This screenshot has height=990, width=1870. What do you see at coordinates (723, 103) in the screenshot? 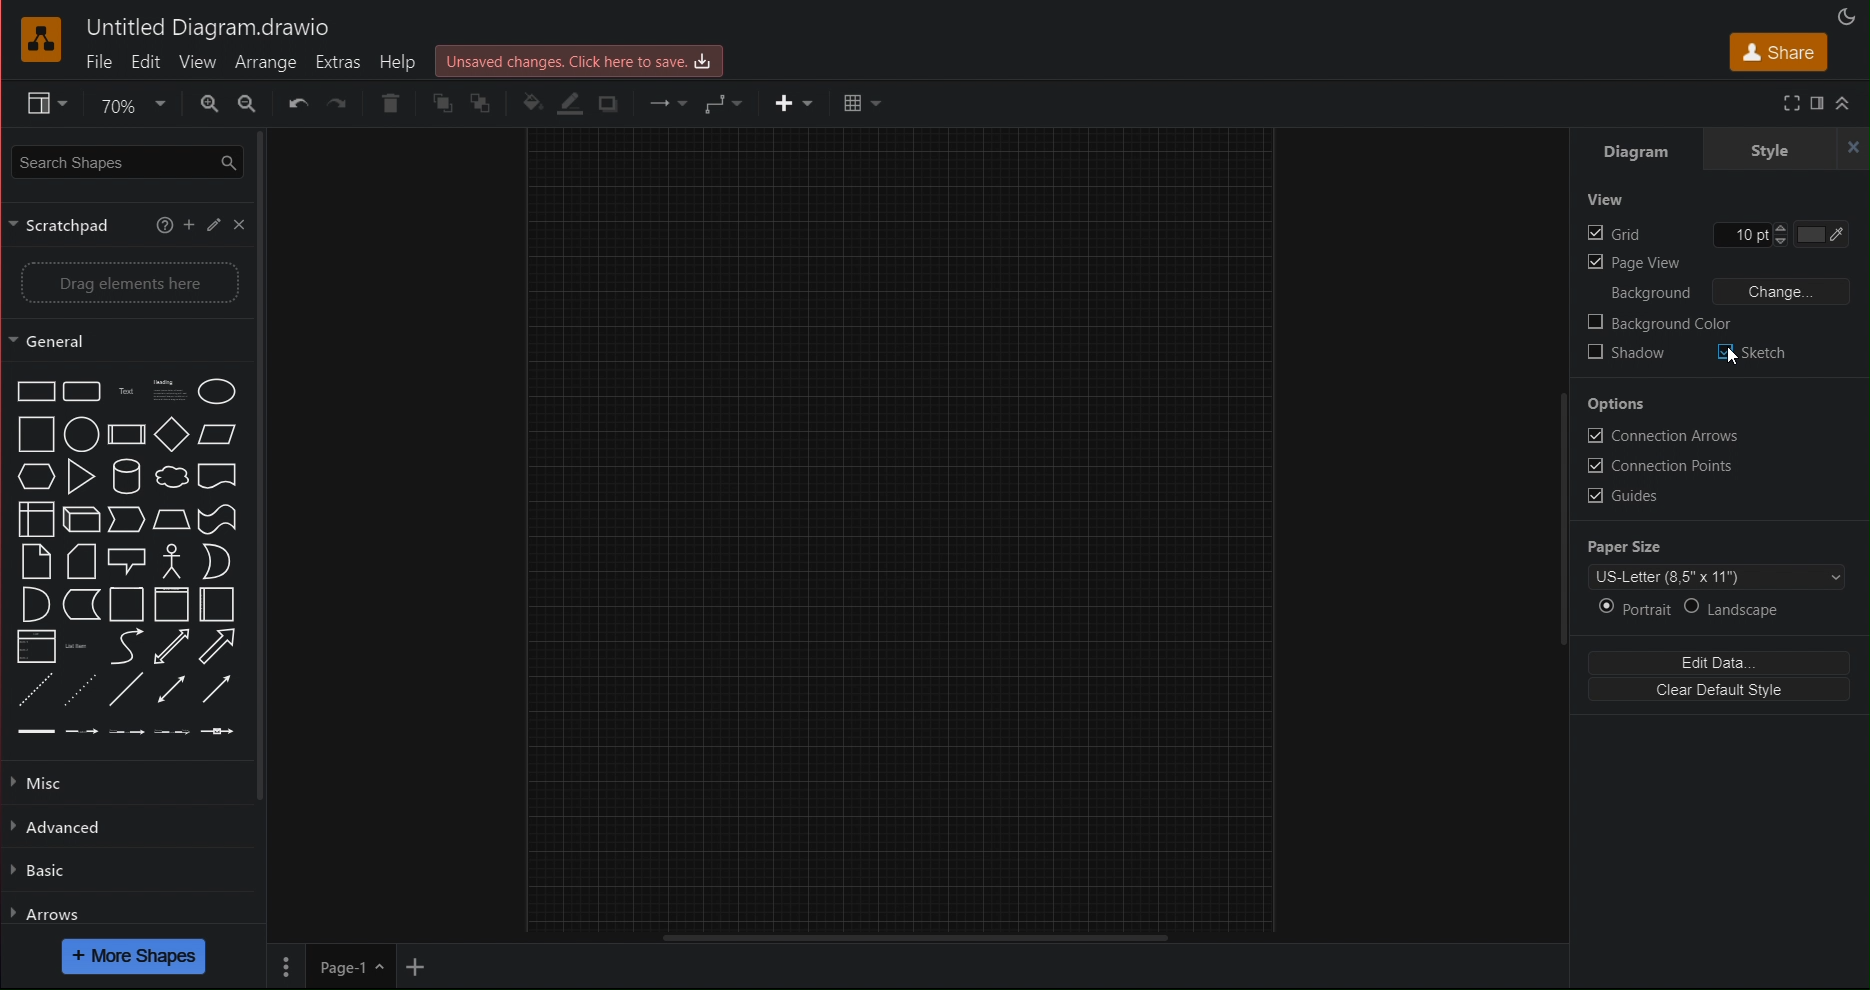
I see `Waypoint` at bounding box center [723, 103].